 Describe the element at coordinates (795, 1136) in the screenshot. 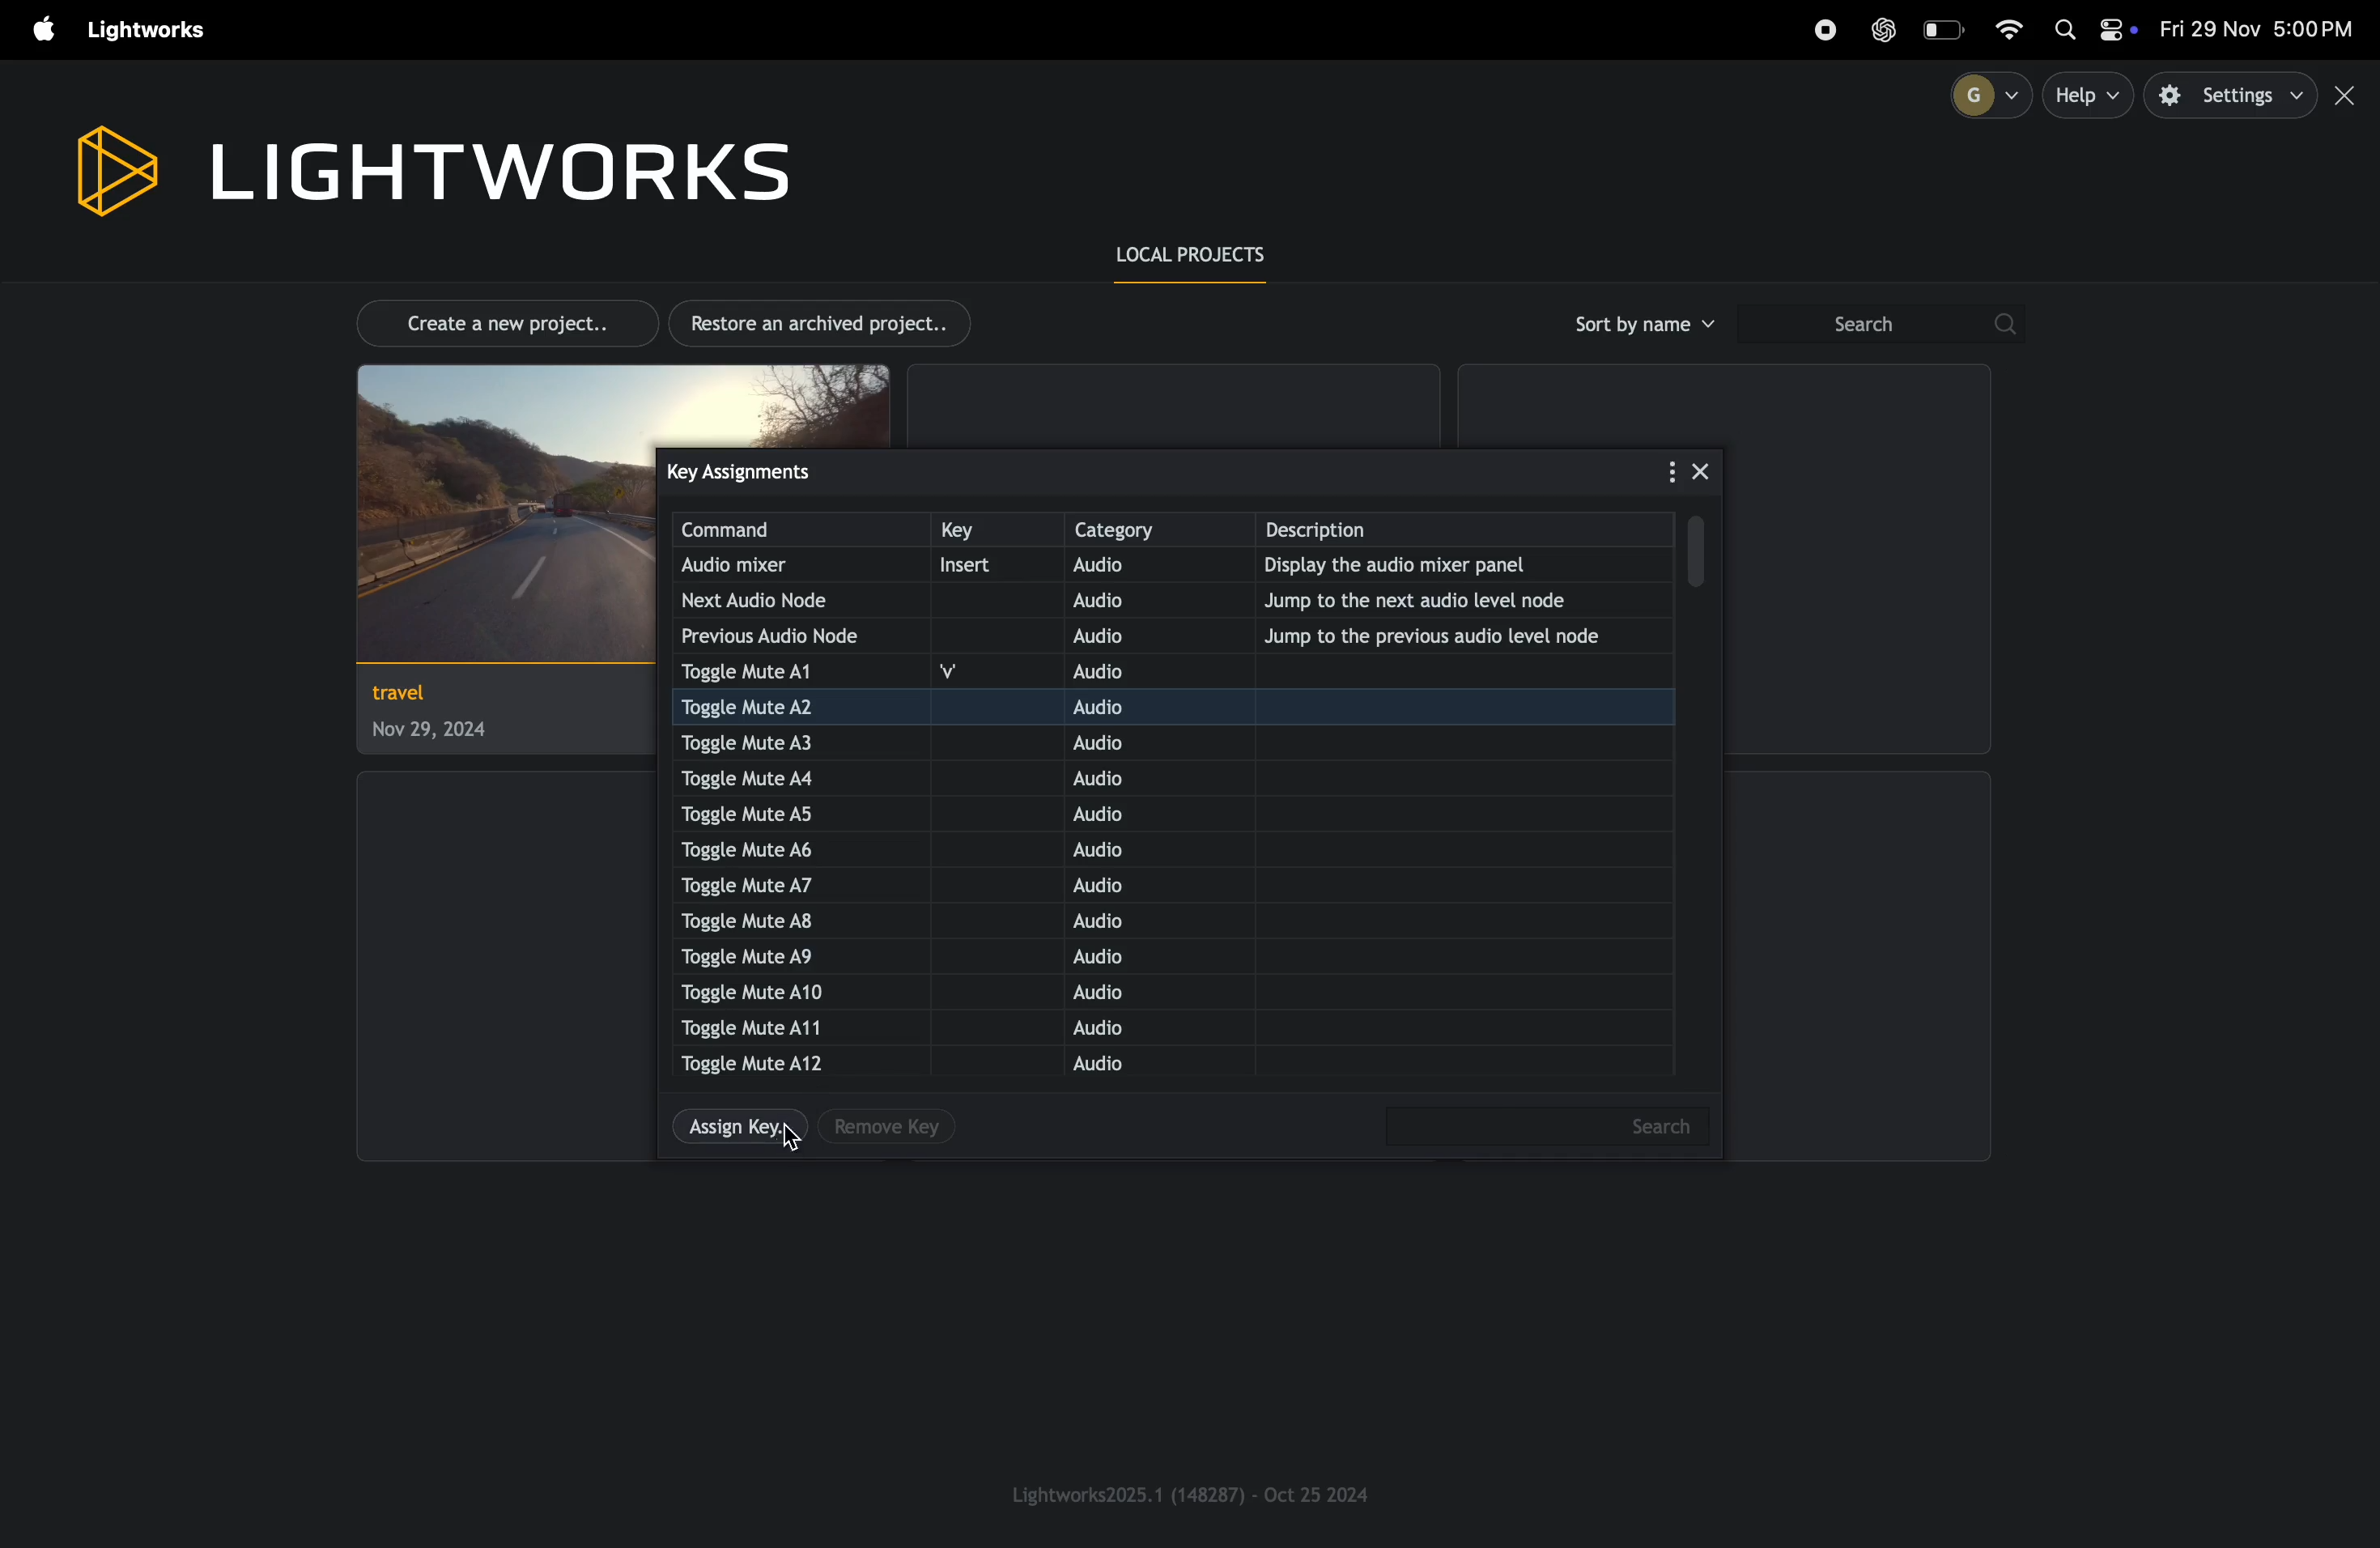

I see `cursor` at that location.